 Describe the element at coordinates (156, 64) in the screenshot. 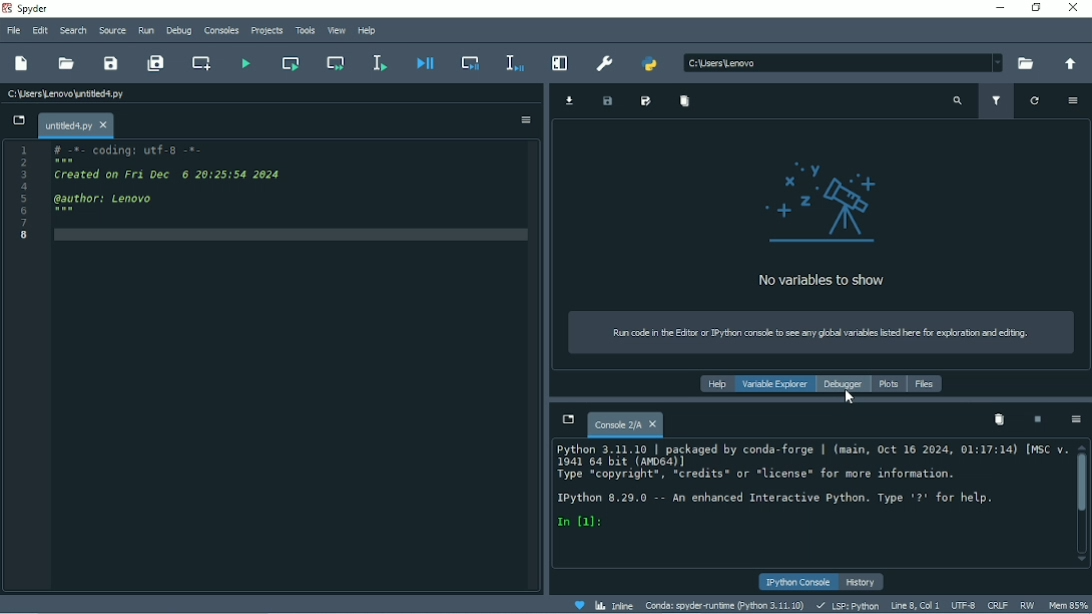

I see `Save all files` at that location.